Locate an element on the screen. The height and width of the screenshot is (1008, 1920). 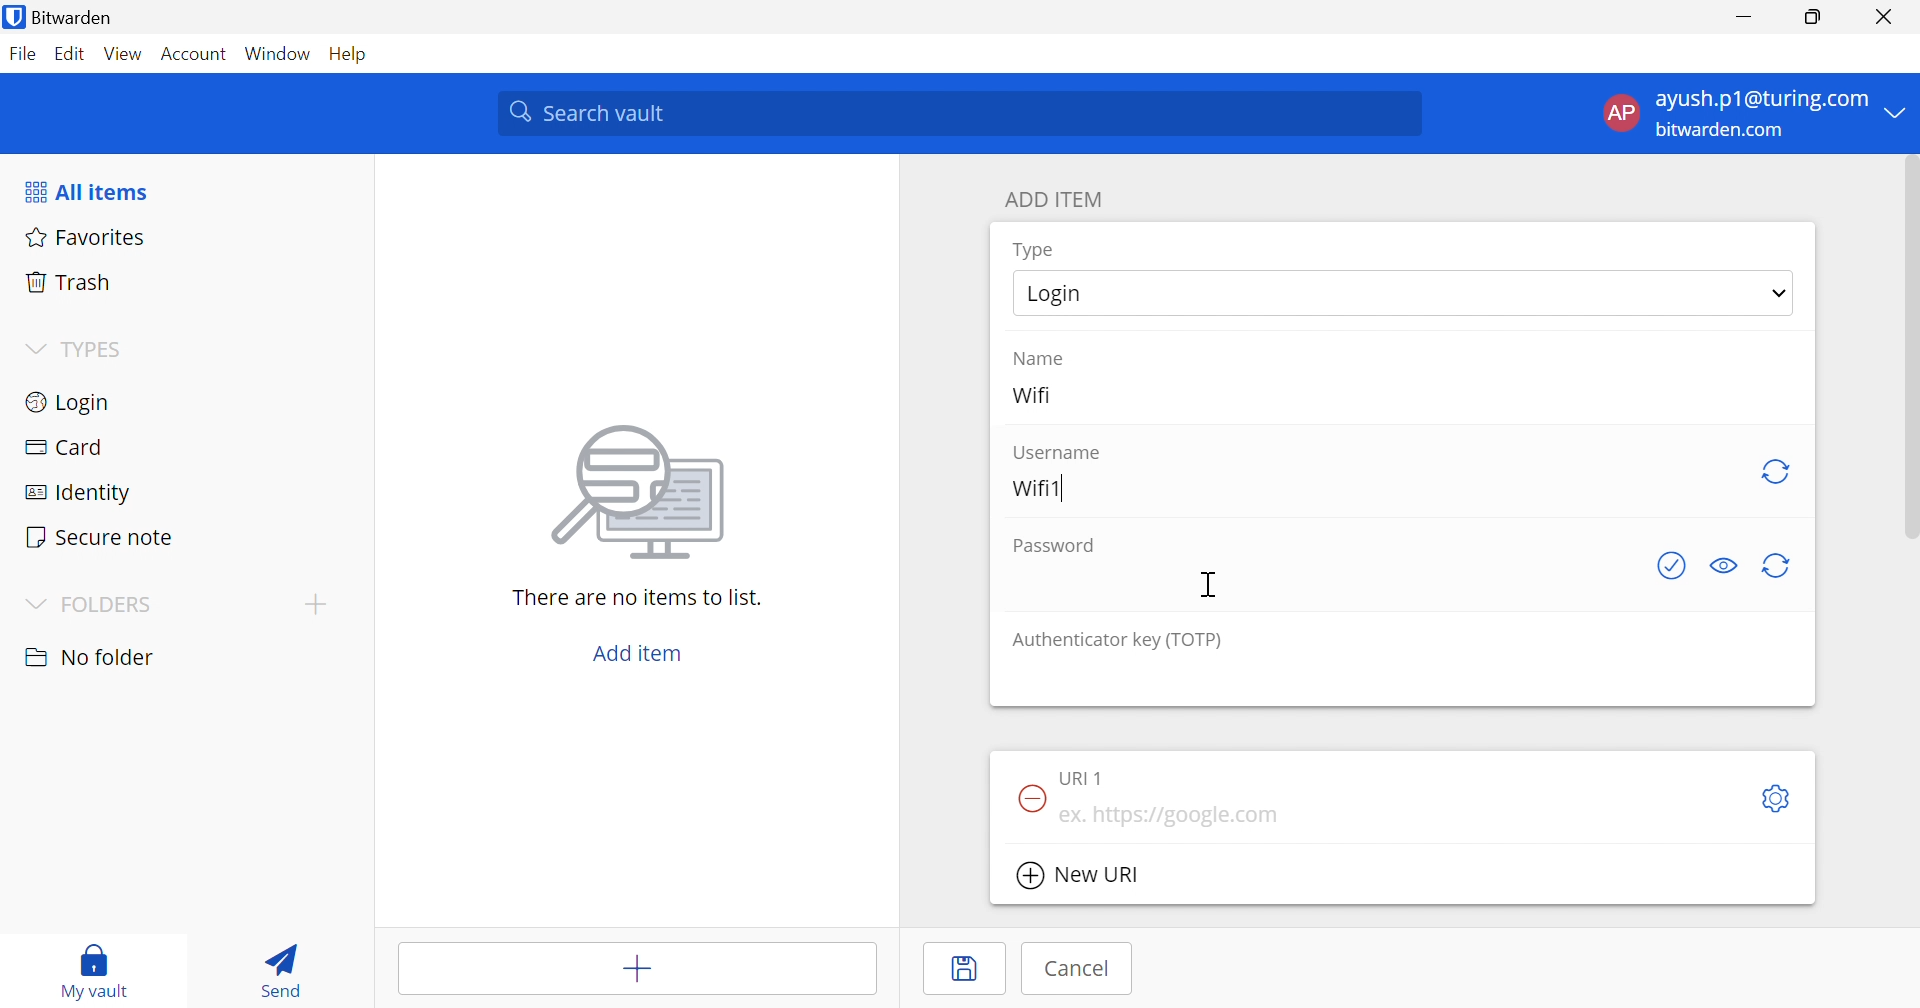
Search vault is located at coordinates (958, 113).